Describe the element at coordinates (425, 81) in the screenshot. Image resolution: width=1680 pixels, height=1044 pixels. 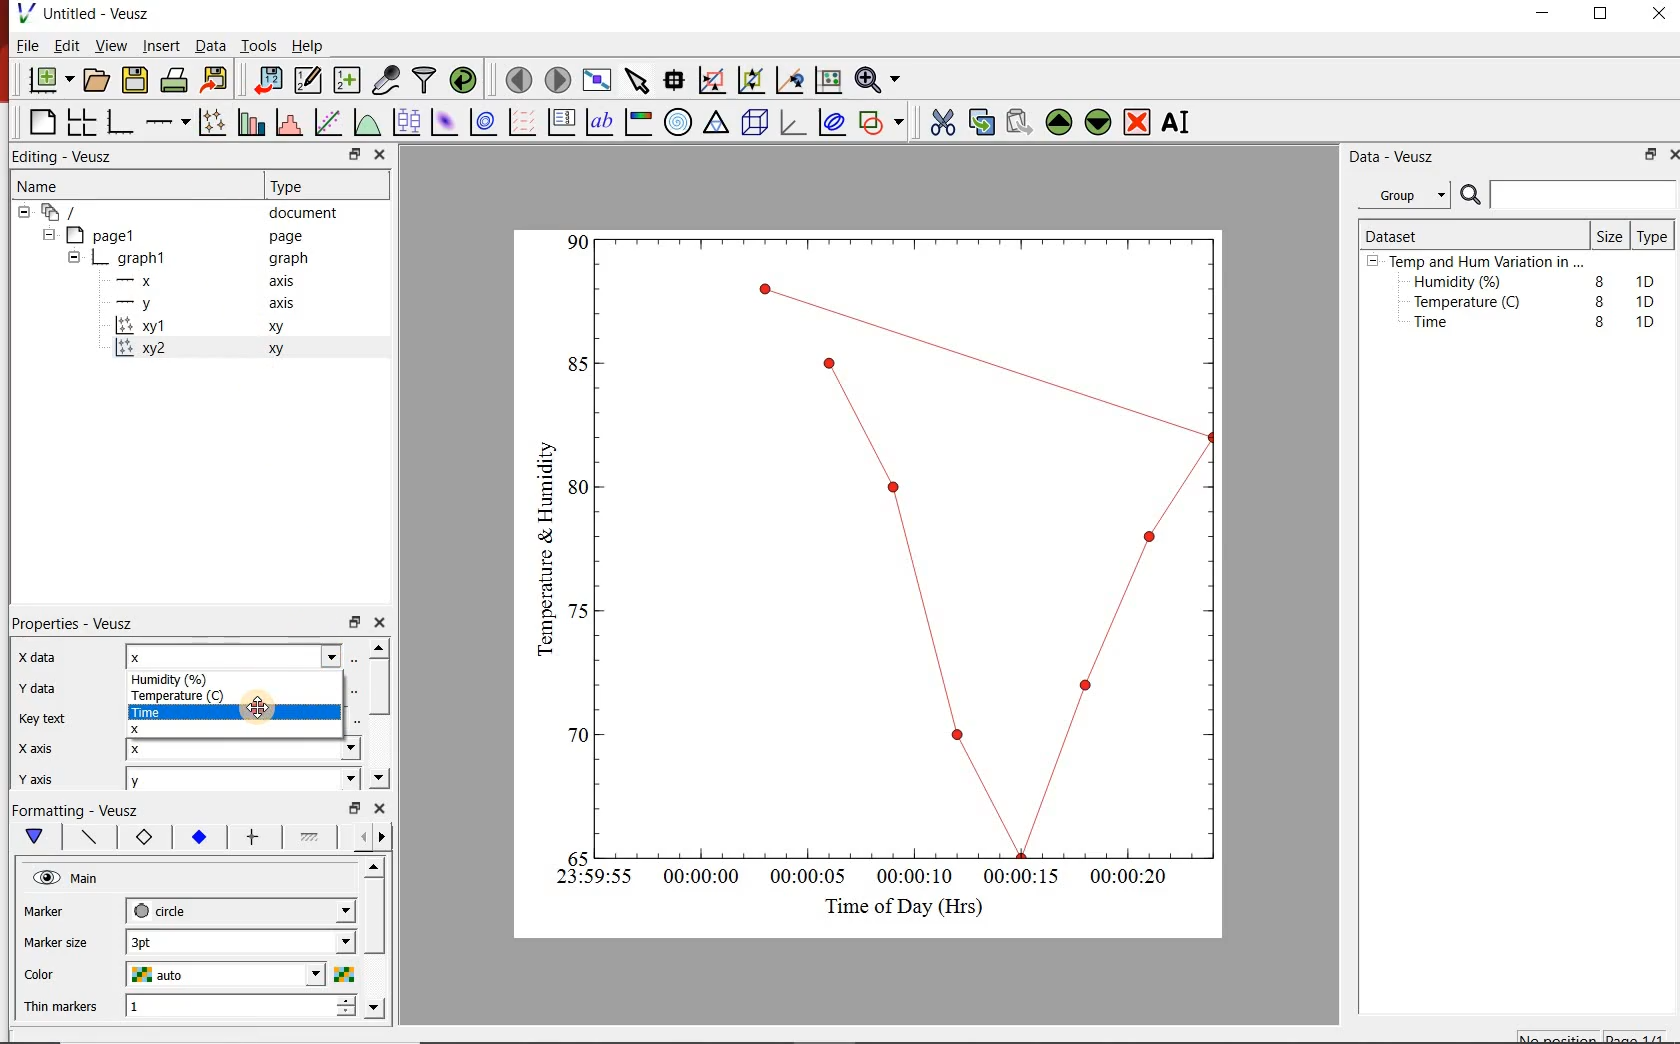
I see `filter data` at that location.